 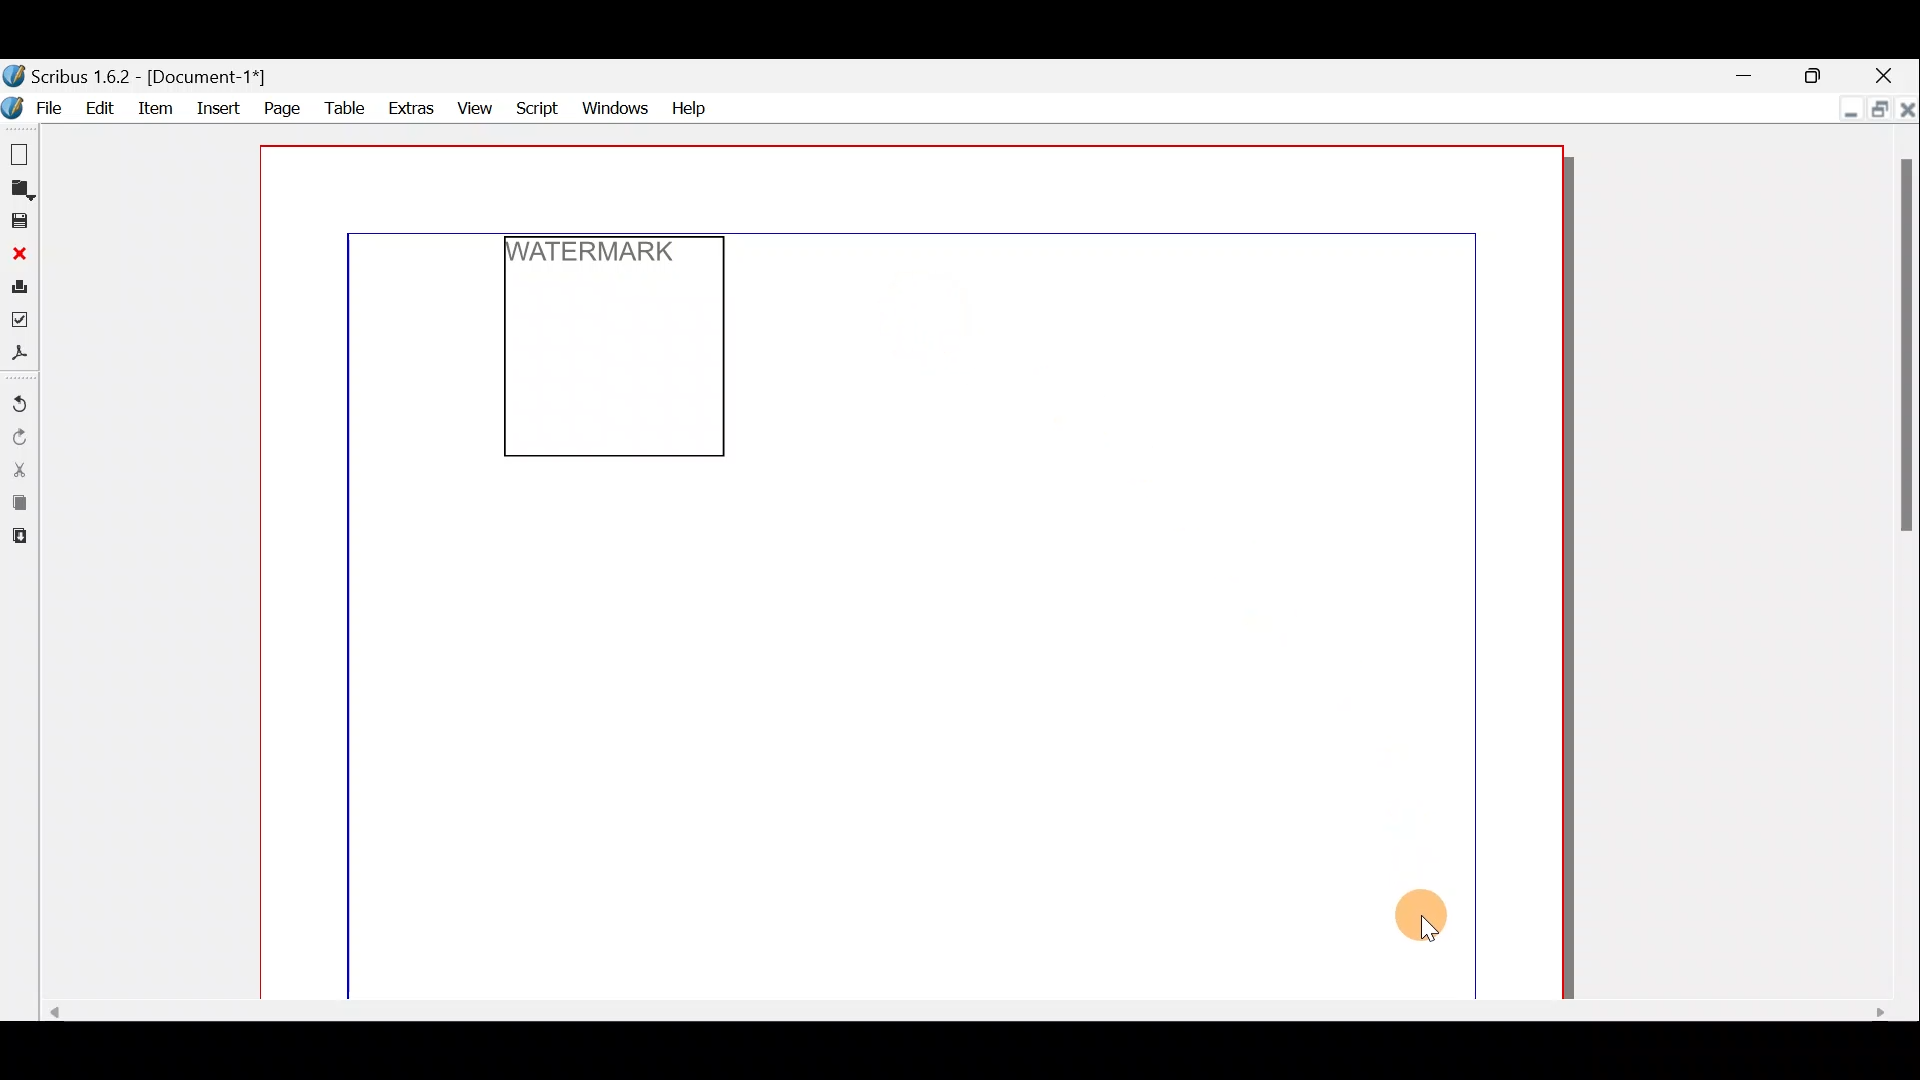 What do you see at coordinates (138, 77) in the screenshot?
I see `Document name` at bounding box center [138, 77].